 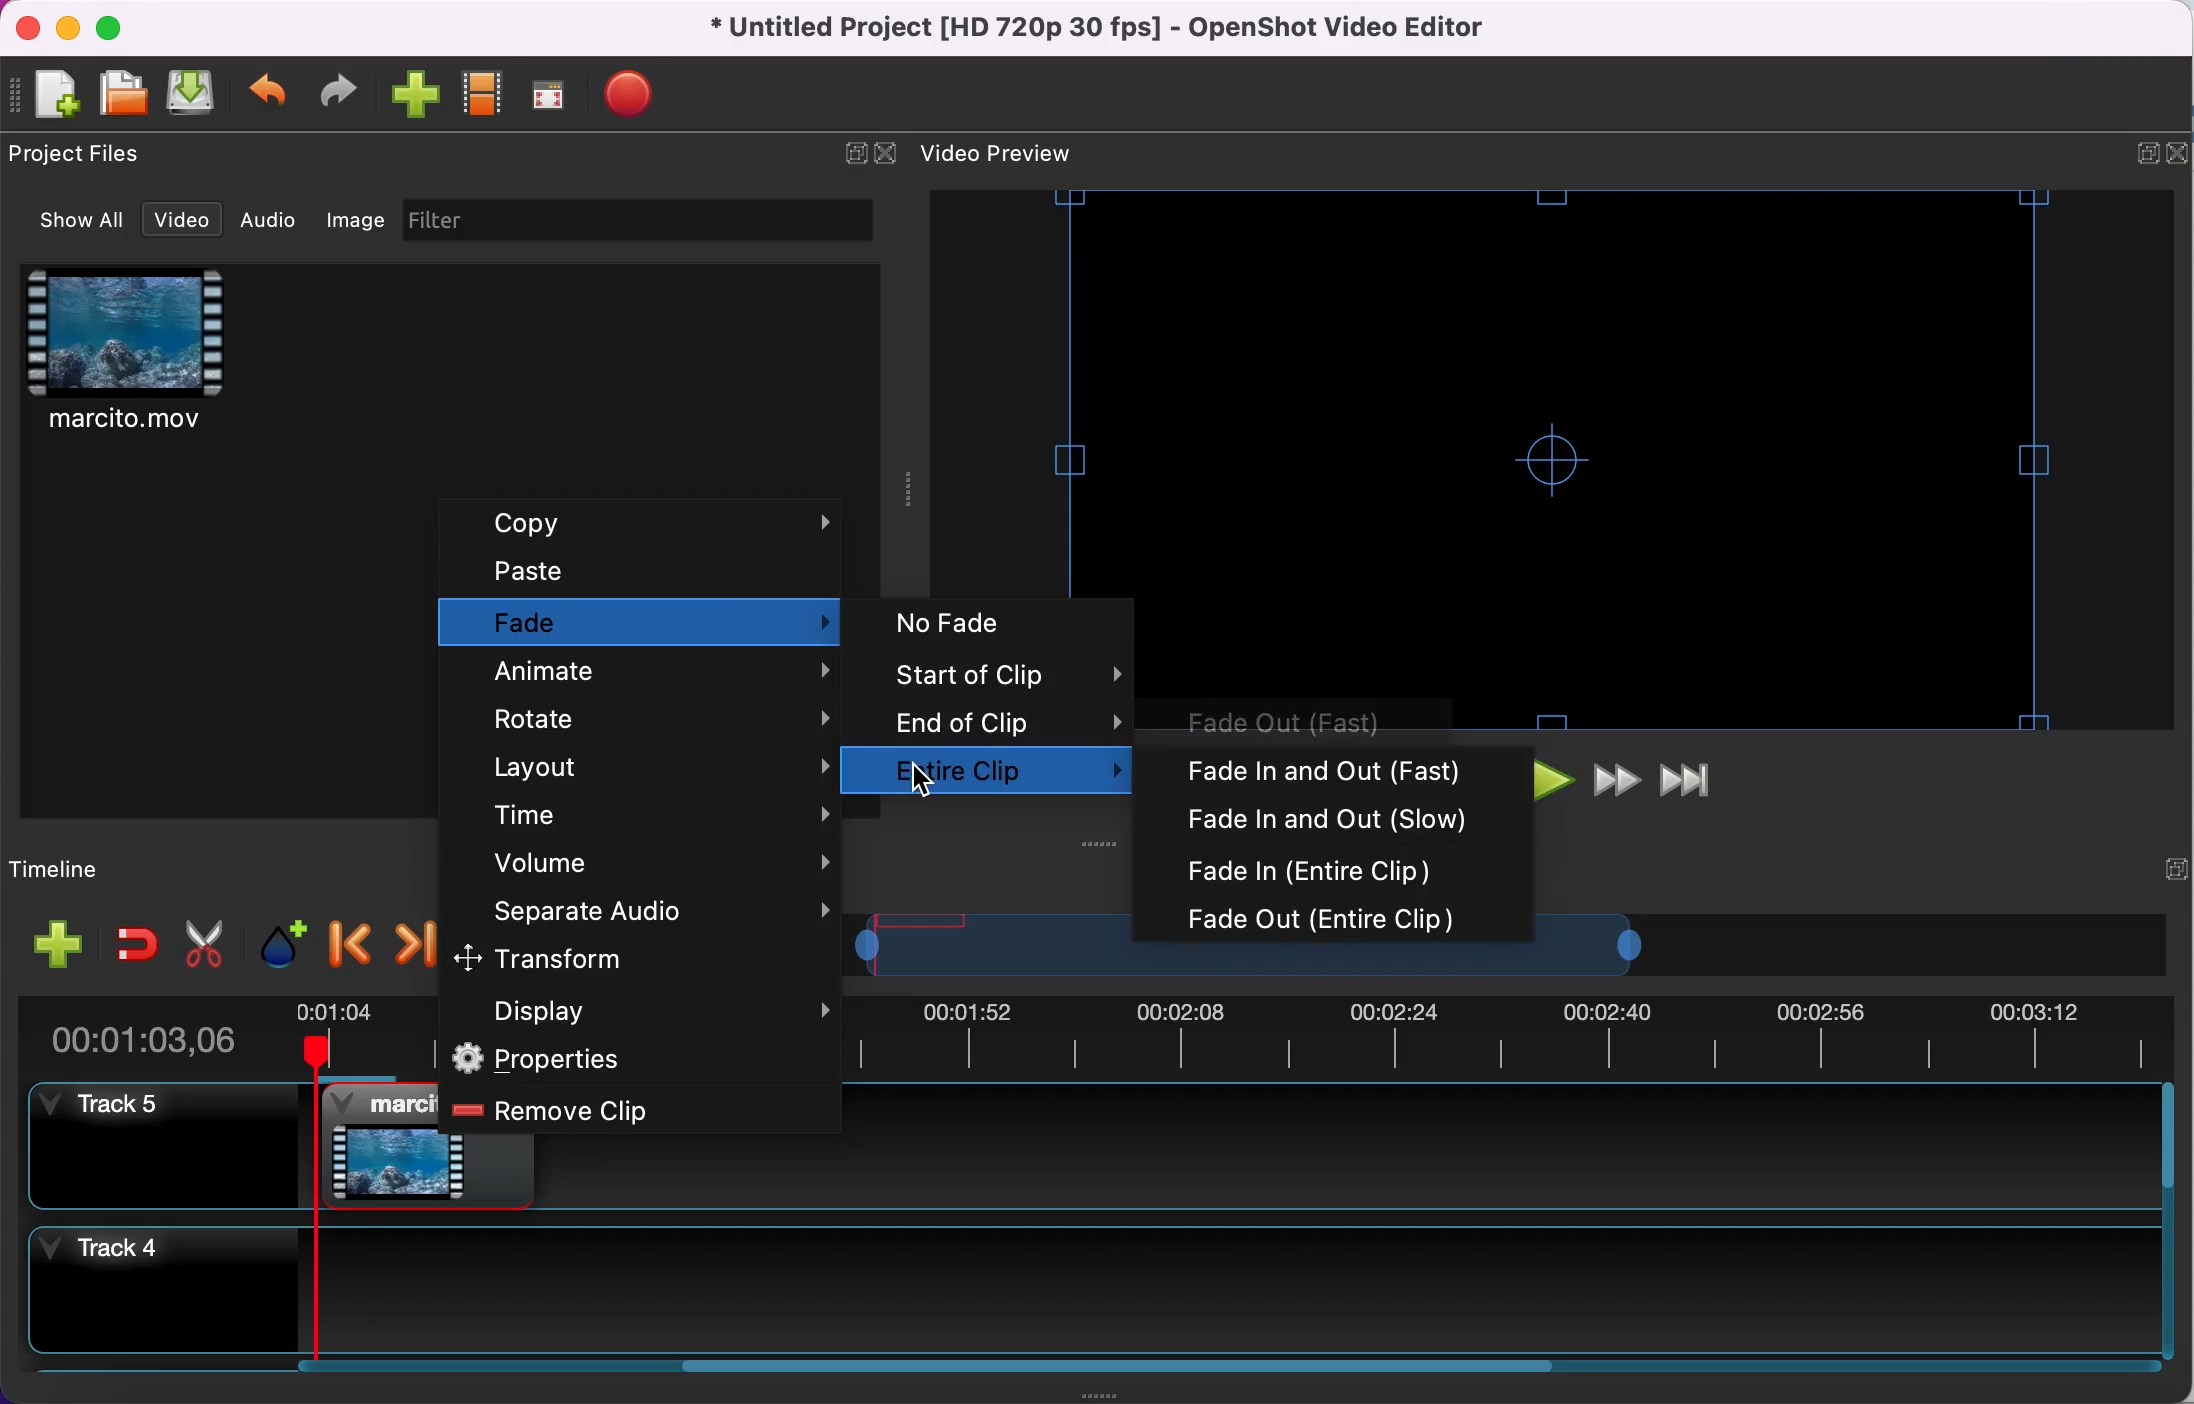 What do you see at coordinates (348, 218) in the screenshot?
I see `image` at bounding box center [348, 218].